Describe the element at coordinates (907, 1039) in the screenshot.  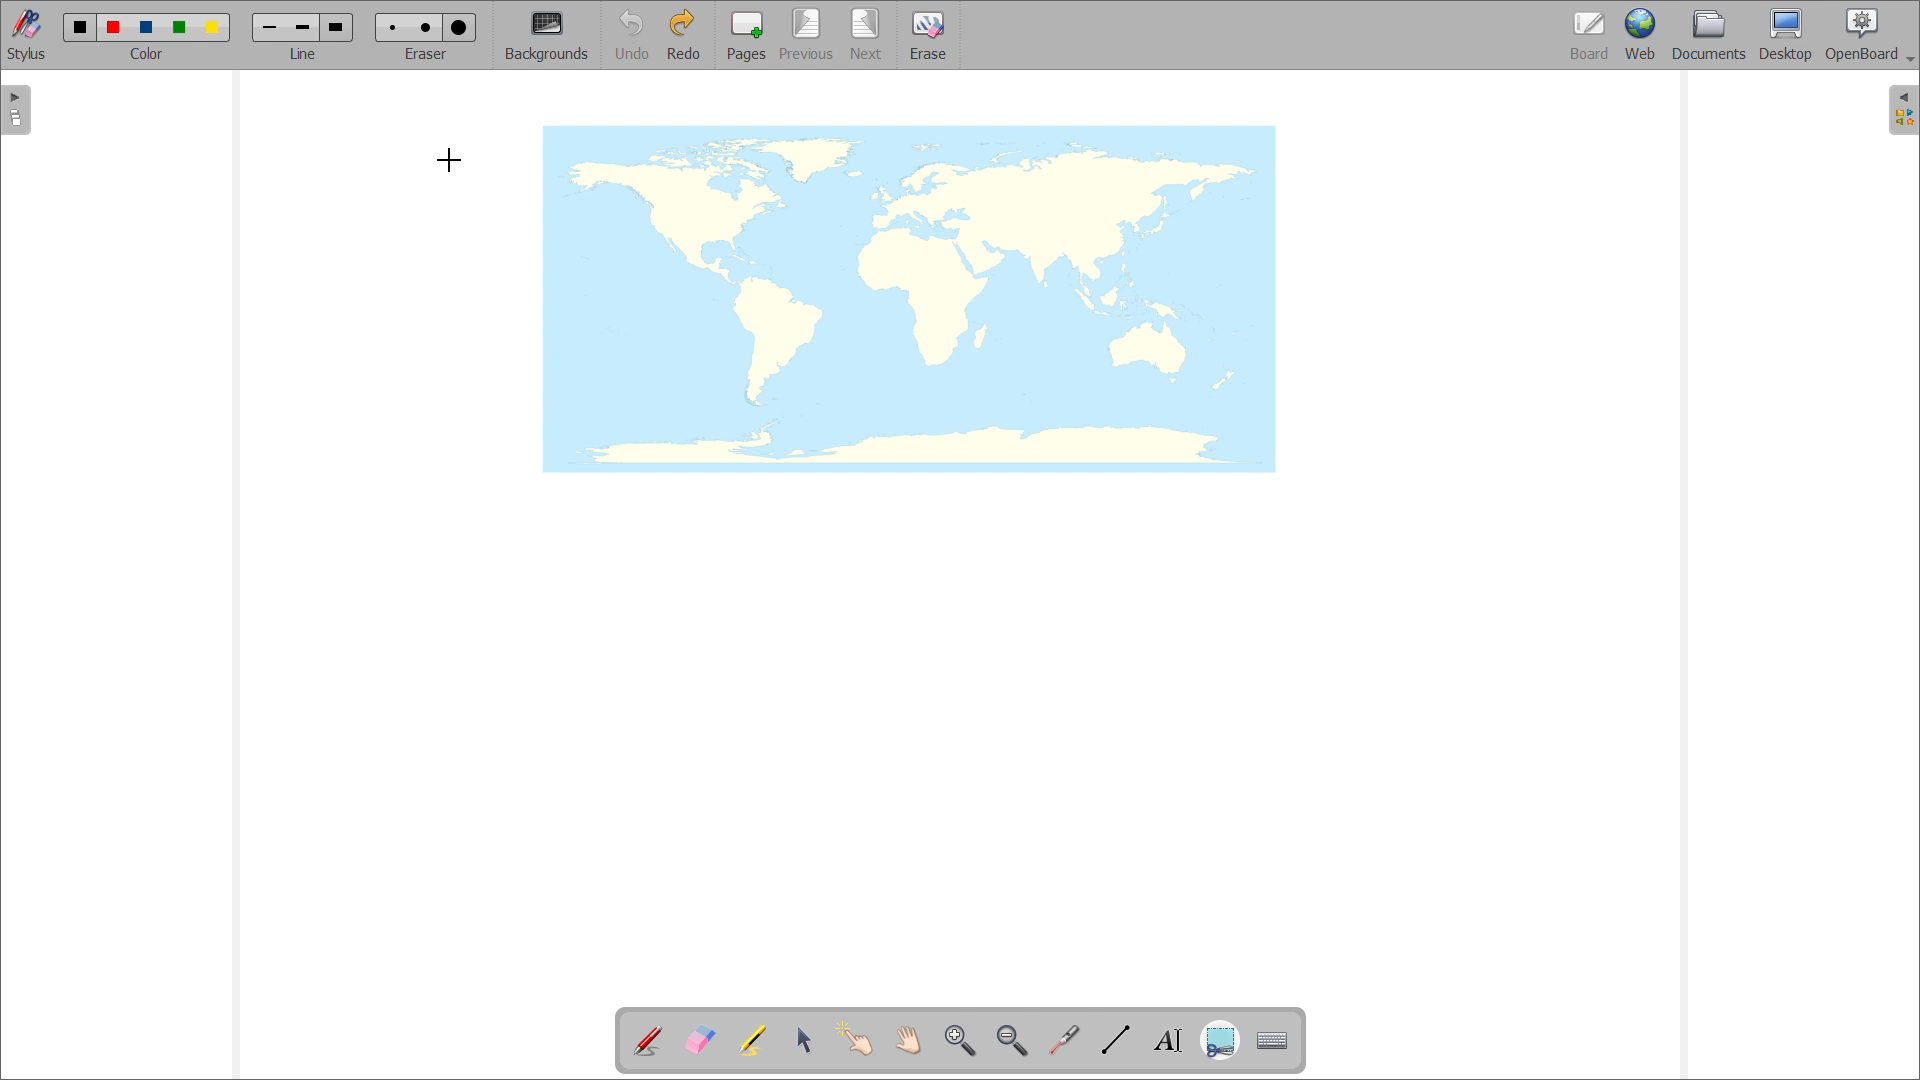
I see `scroll page` at that location.